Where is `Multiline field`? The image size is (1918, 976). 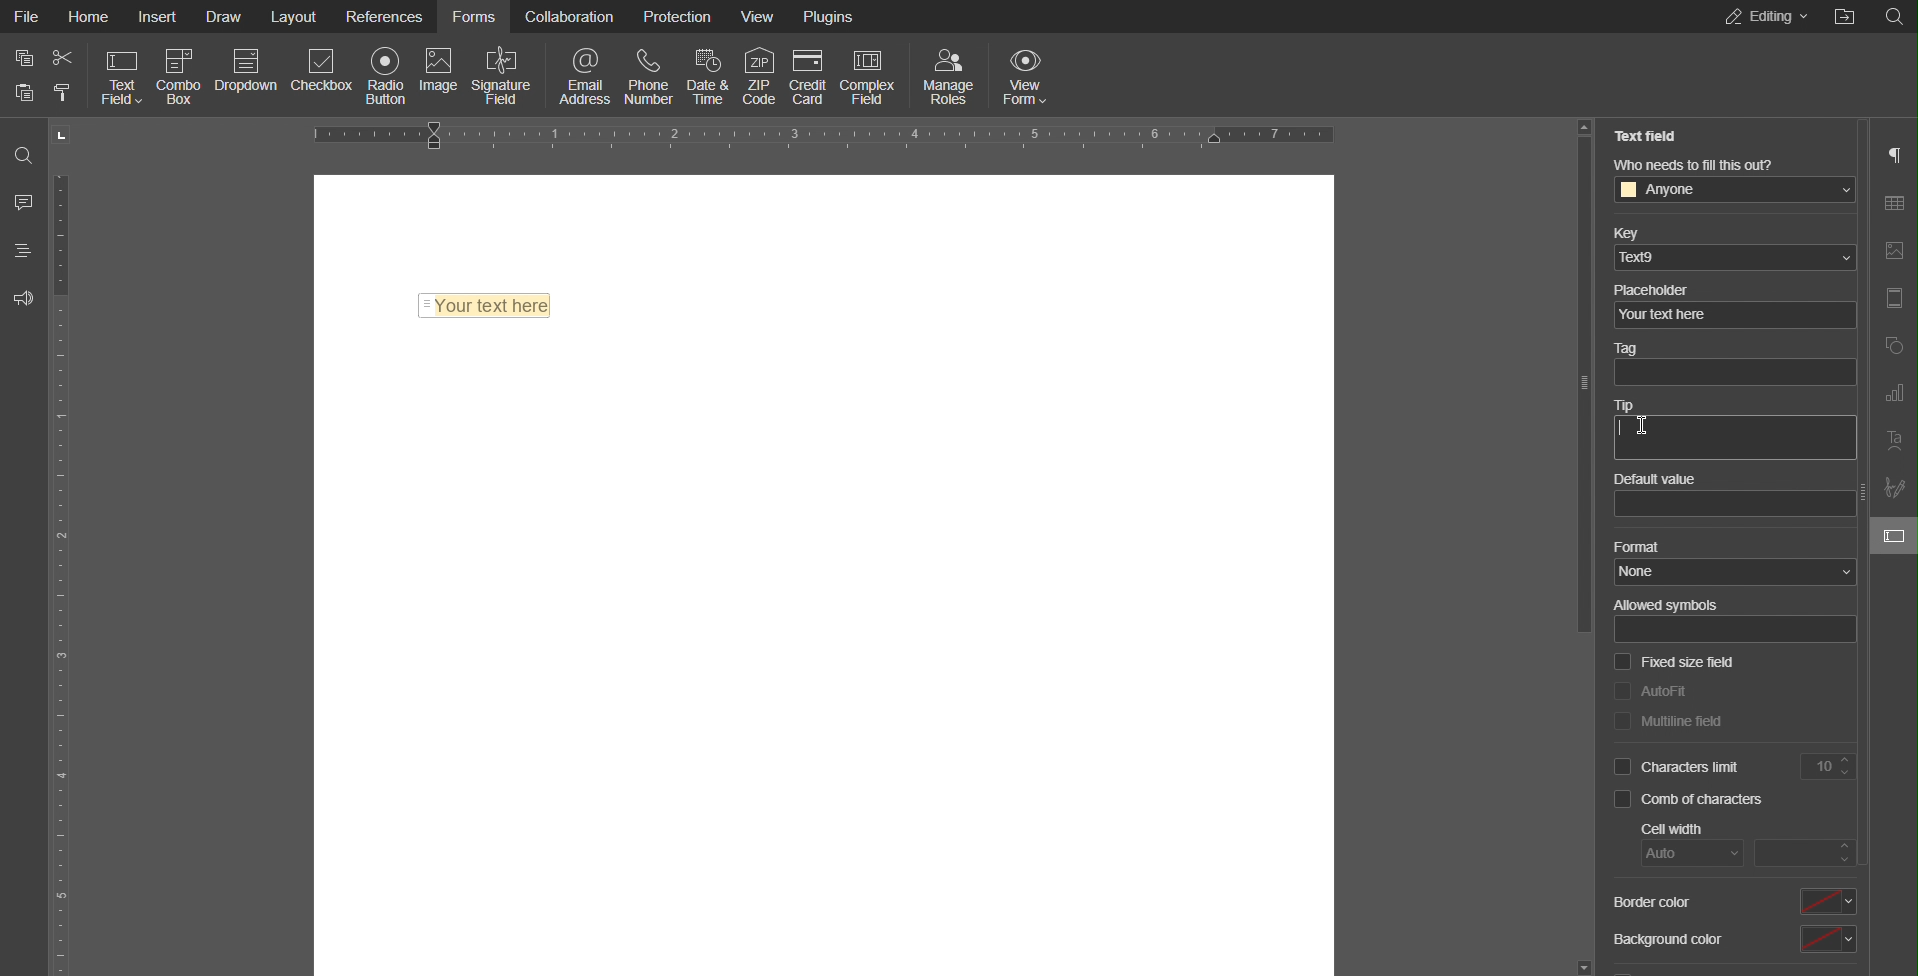 Multiline field is located at coordinates (1683, 719).